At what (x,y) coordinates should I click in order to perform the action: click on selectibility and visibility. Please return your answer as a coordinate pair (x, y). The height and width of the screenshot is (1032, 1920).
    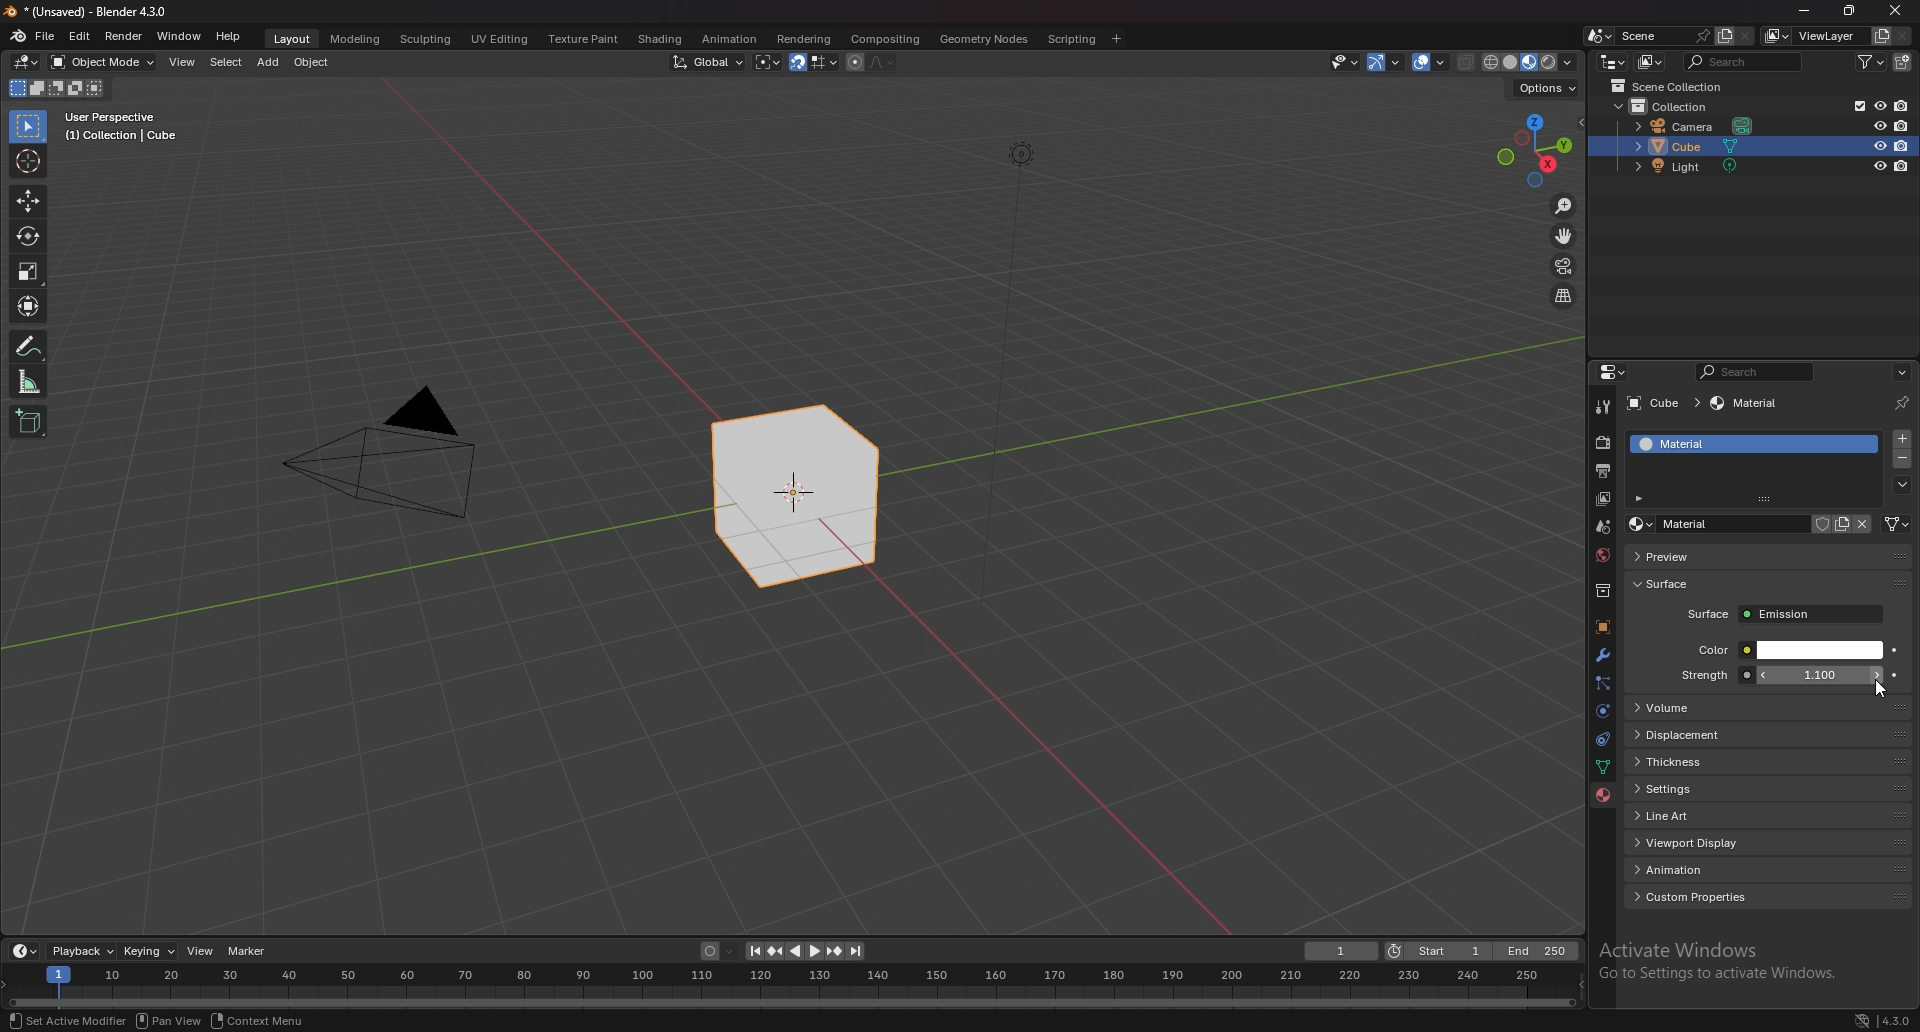
    Looking at the image, I should click on (1346, 62).